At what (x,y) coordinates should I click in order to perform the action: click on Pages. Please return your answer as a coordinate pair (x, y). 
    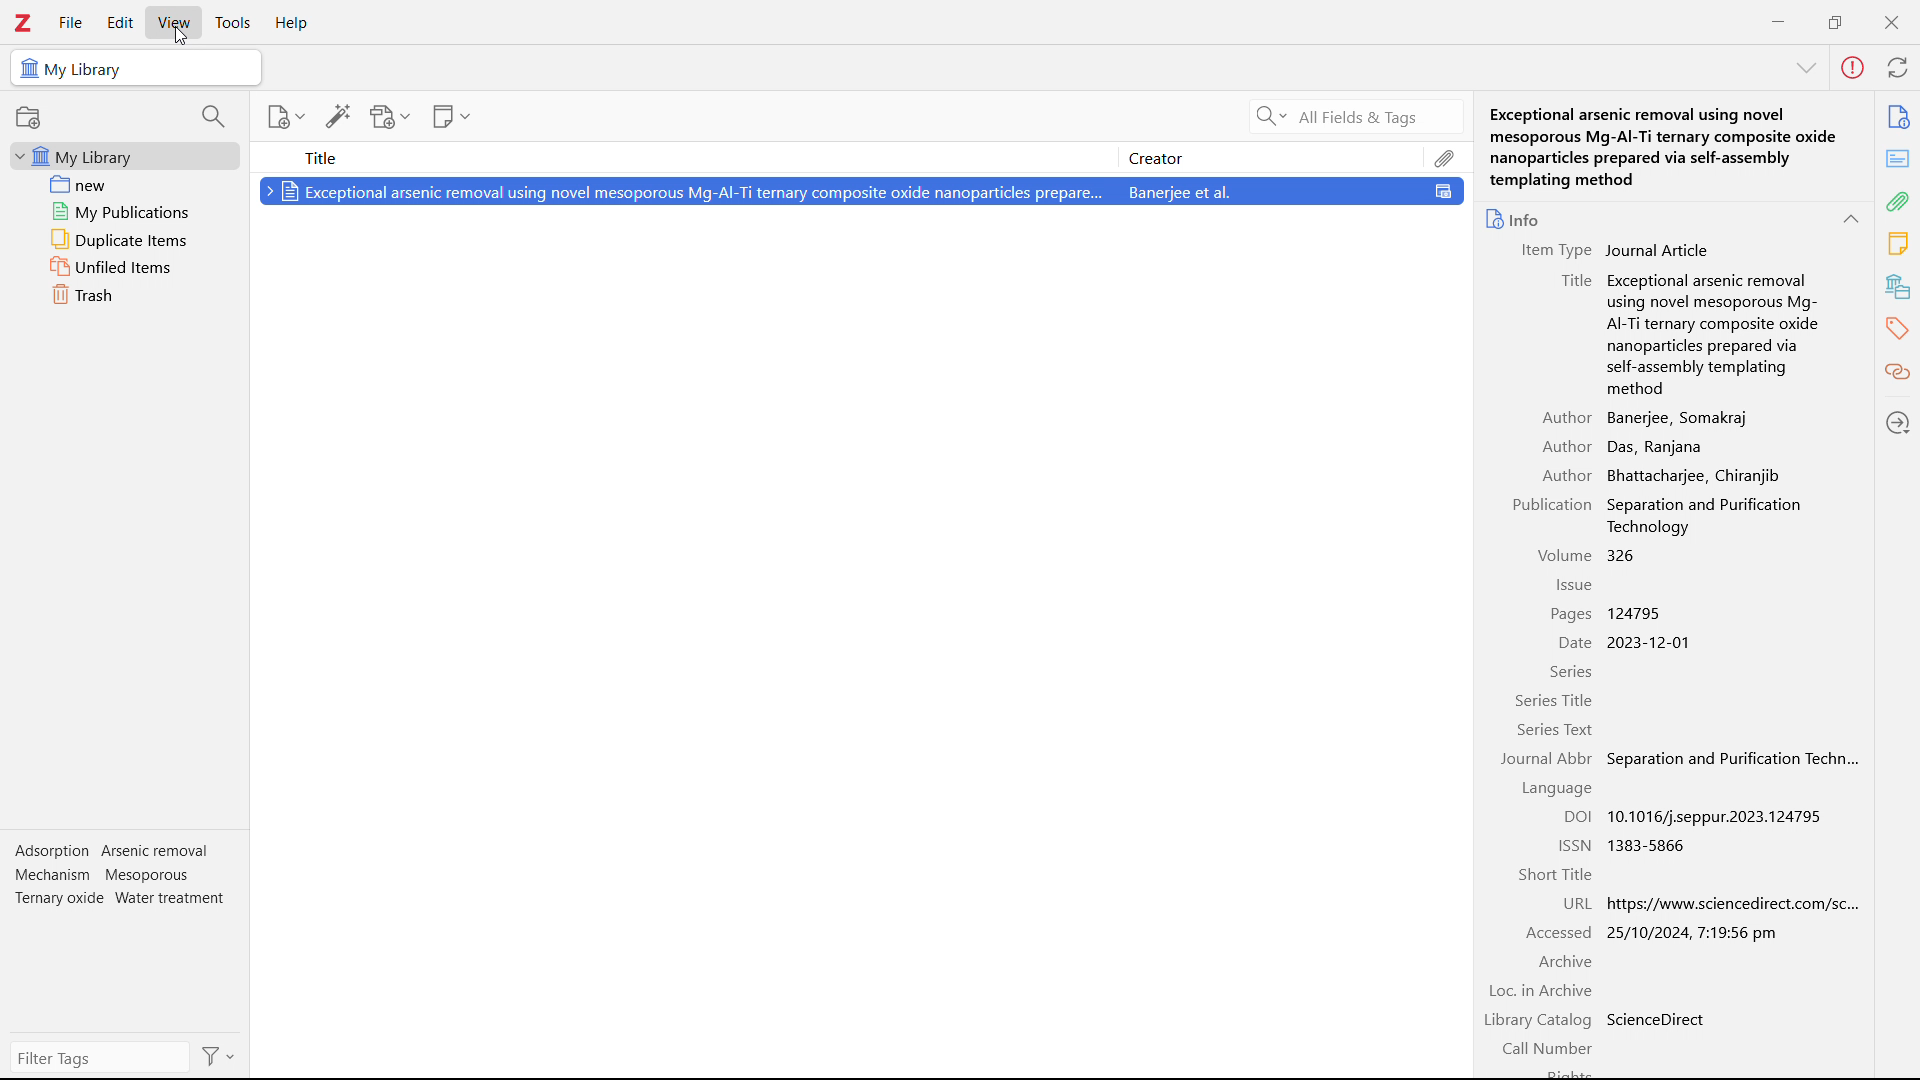
    Looking at the image, I should click on (1570, 614).